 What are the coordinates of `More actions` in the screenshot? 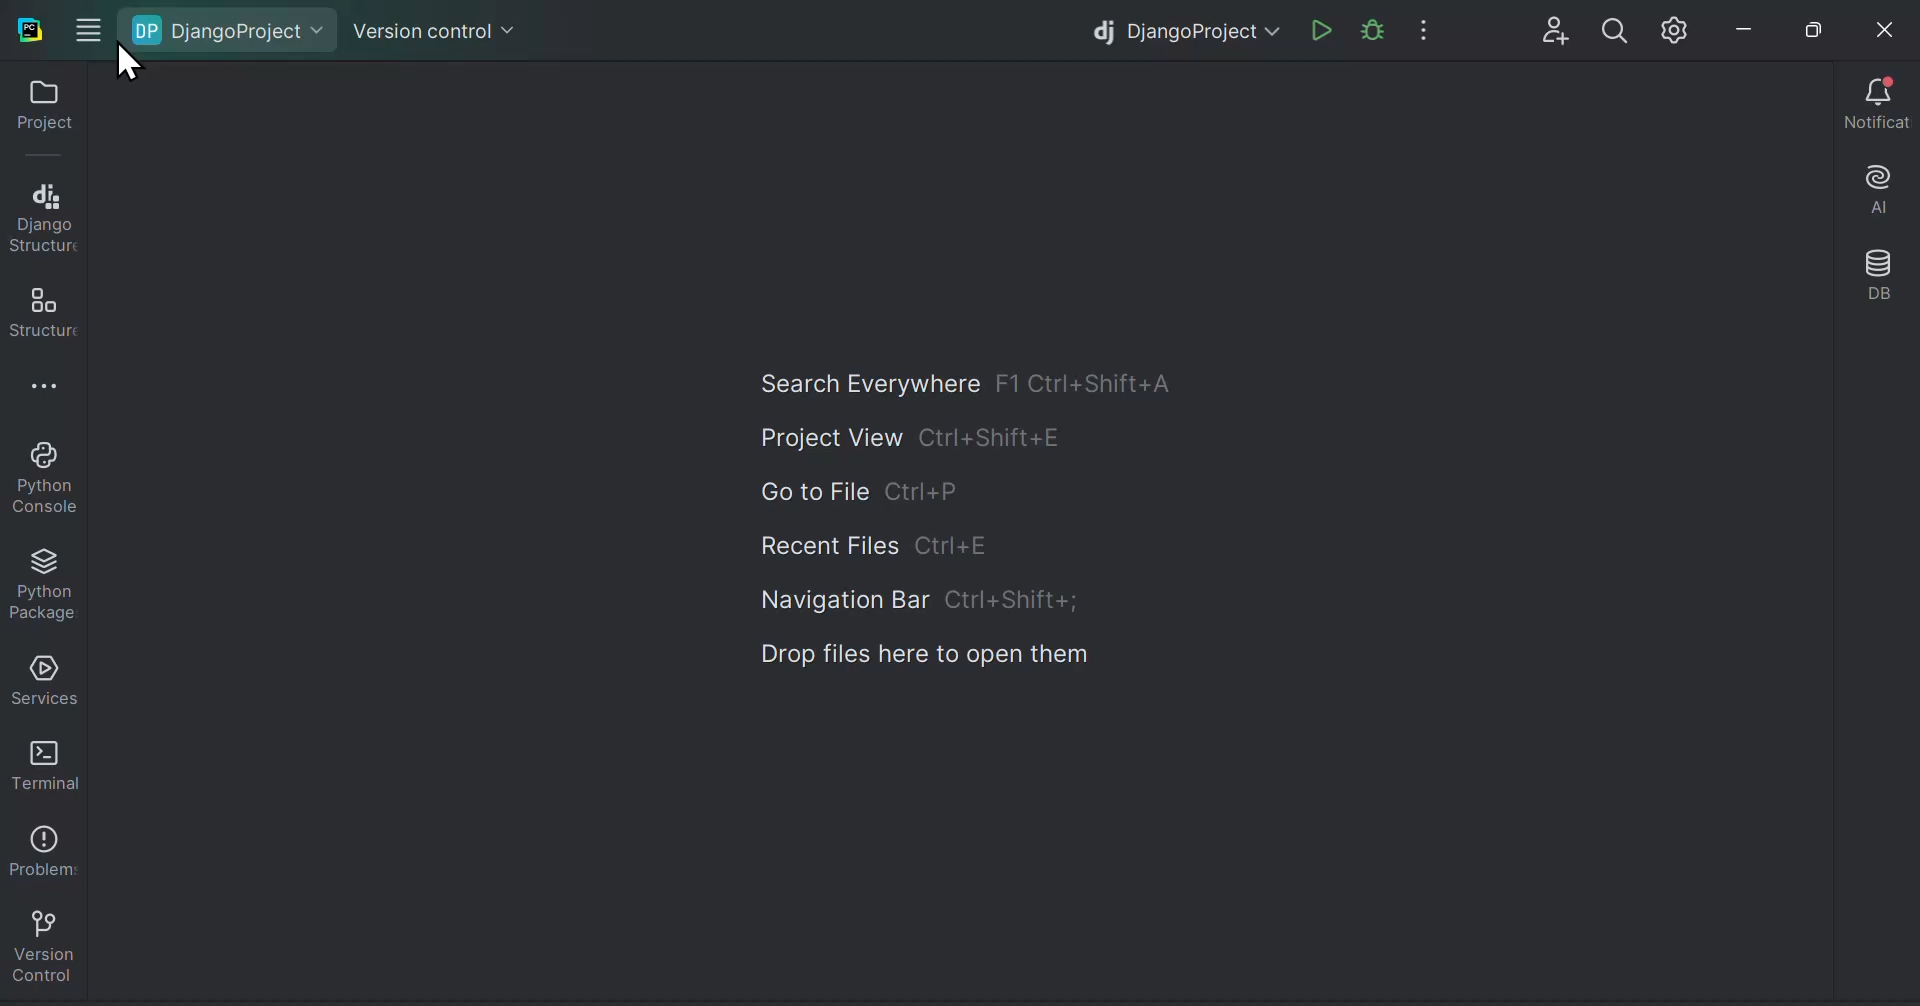 It's located at (1423, 24).